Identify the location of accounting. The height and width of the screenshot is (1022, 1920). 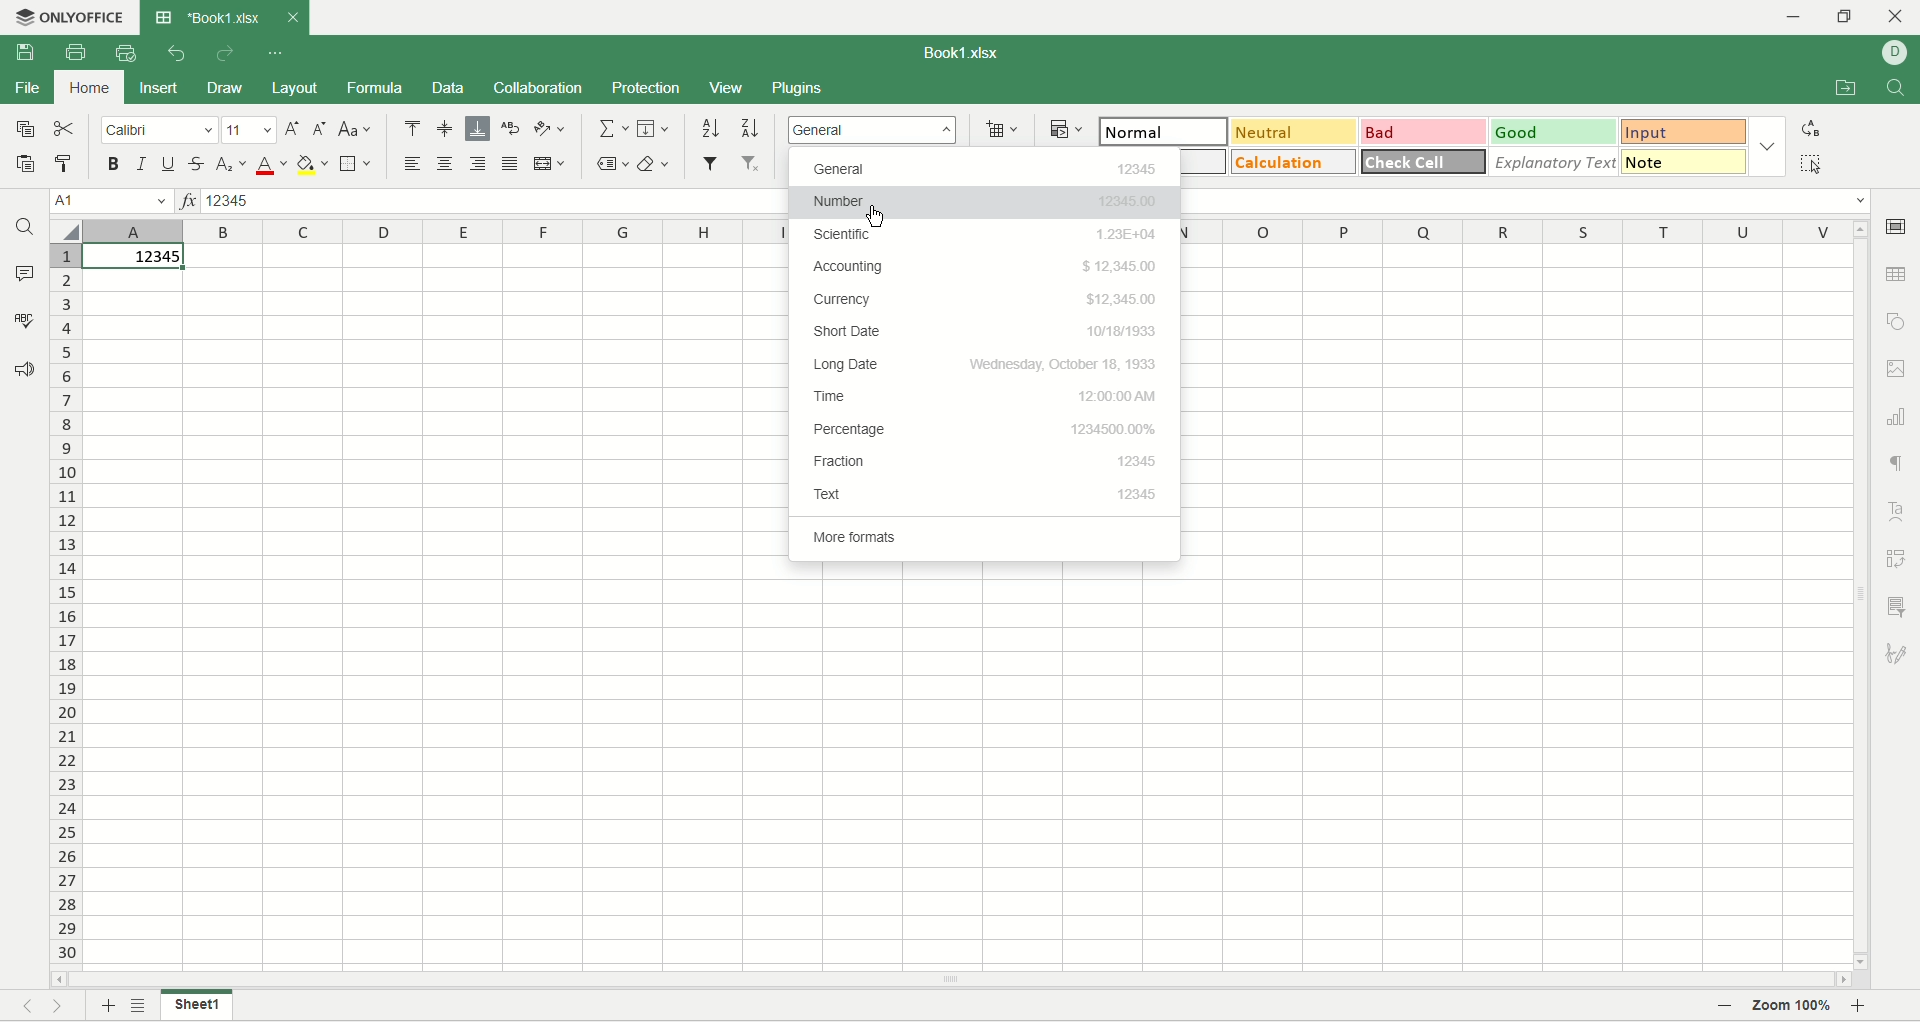
(983, 264).